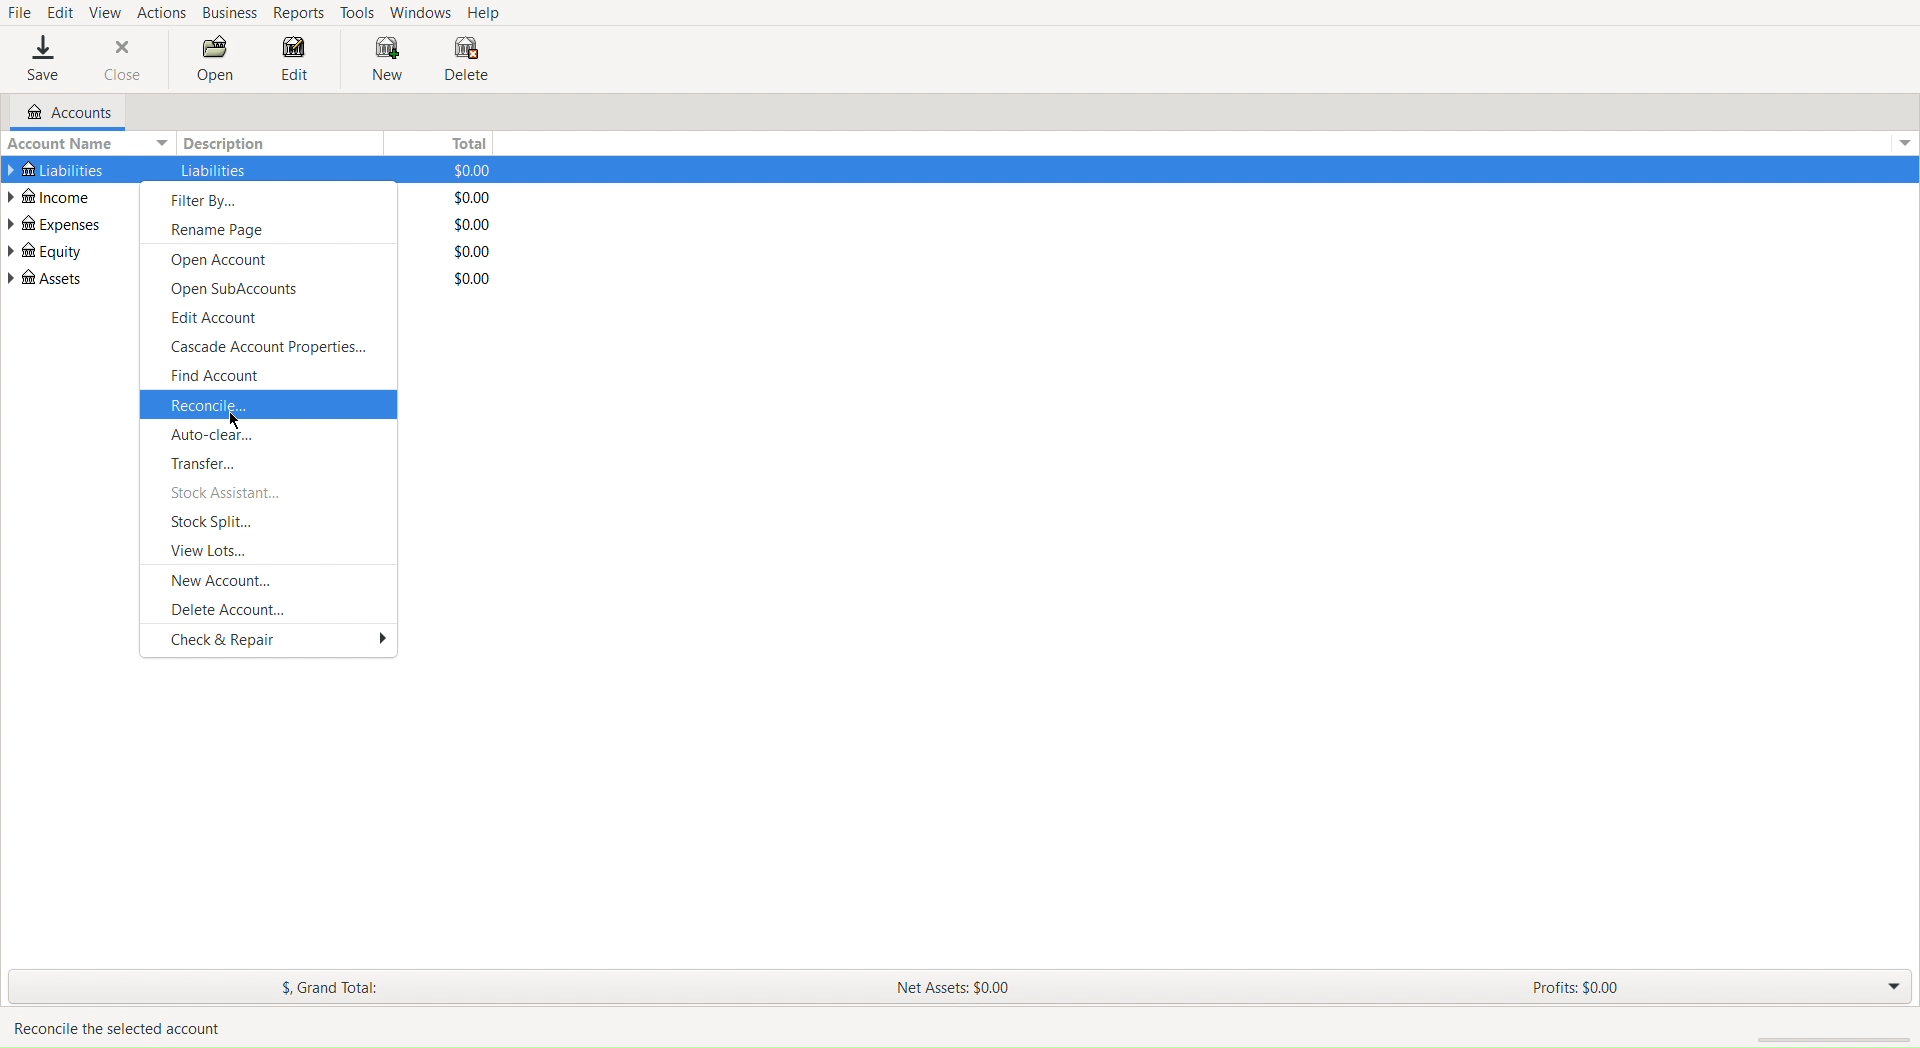 The width and height of the screenshot is (1920, 1048). What do you see at coordinates (272, 582) in the screenshot?
I see `New Account` at bounding box center [272, 582].